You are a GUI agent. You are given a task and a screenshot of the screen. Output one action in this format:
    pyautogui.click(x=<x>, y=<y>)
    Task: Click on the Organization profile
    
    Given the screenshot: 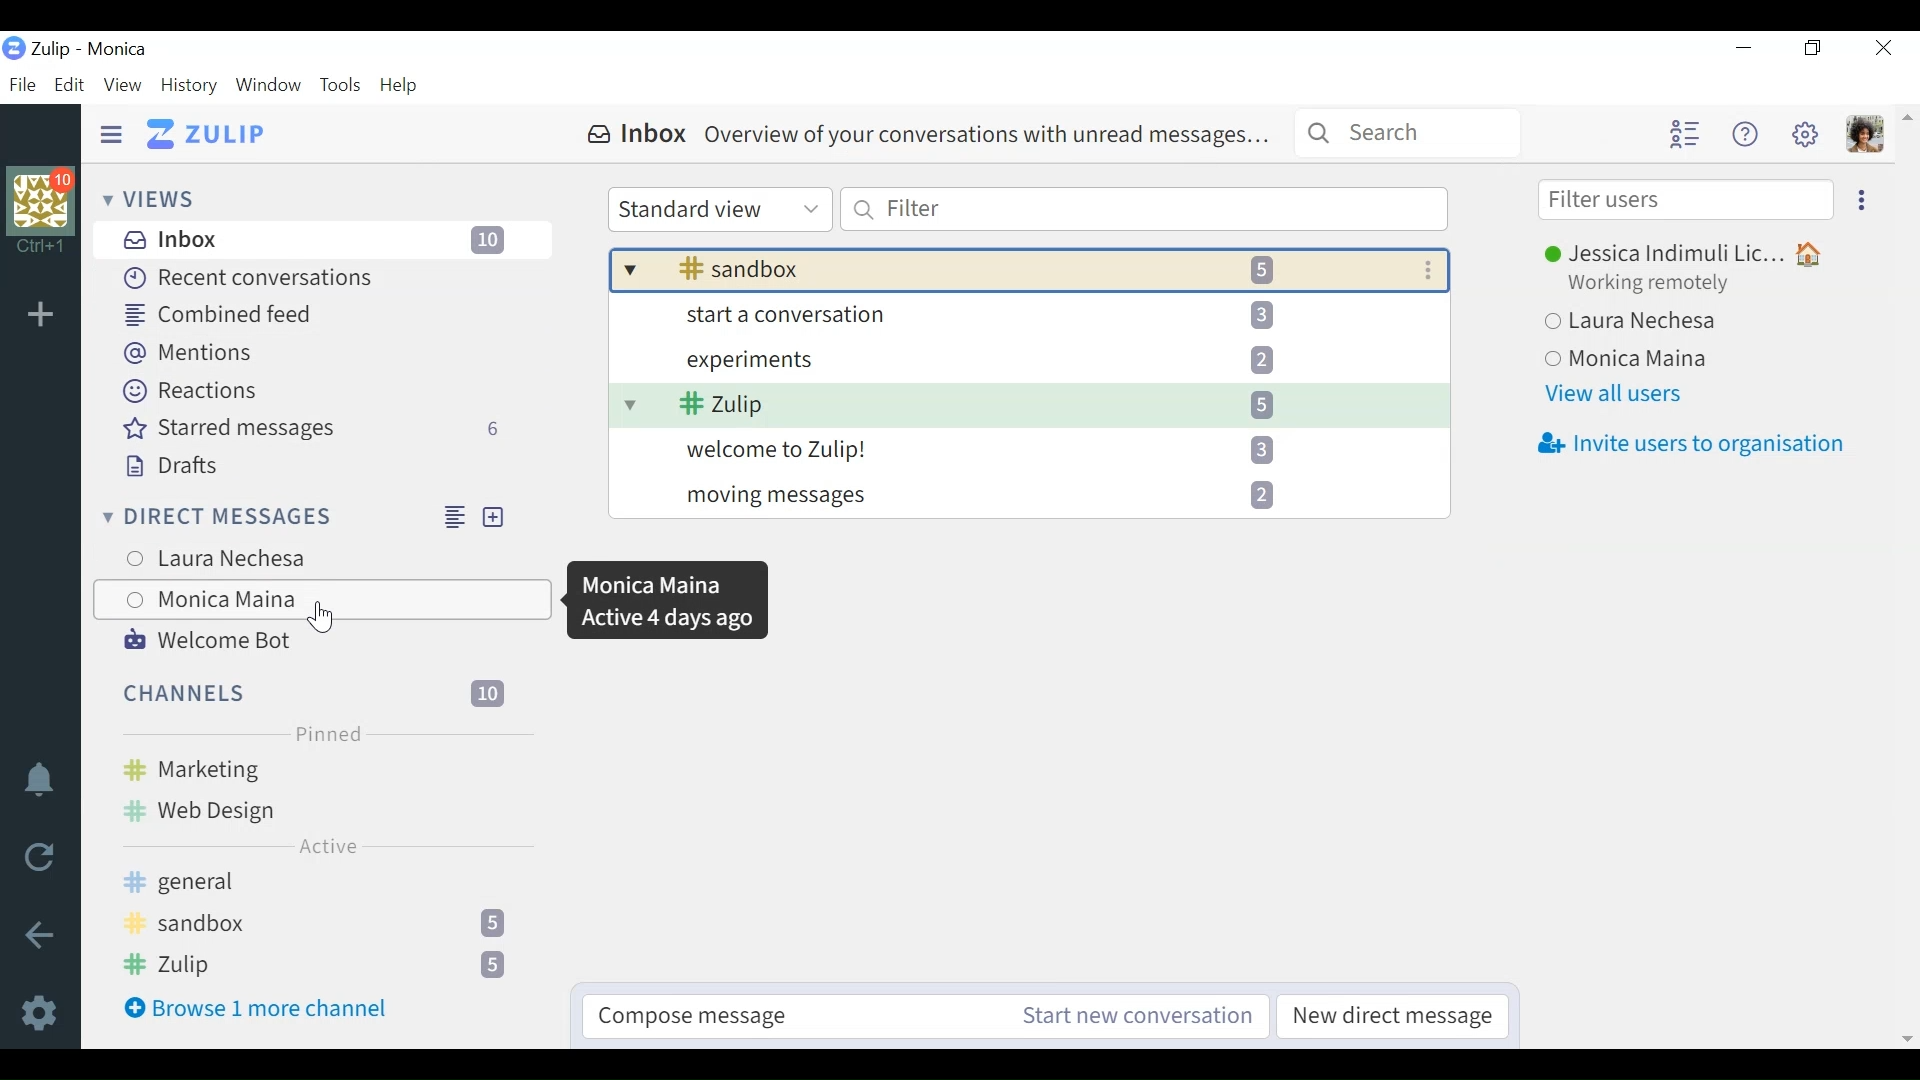 What is the action you would take?
    pyautogui.click(x=41, y=196)
    